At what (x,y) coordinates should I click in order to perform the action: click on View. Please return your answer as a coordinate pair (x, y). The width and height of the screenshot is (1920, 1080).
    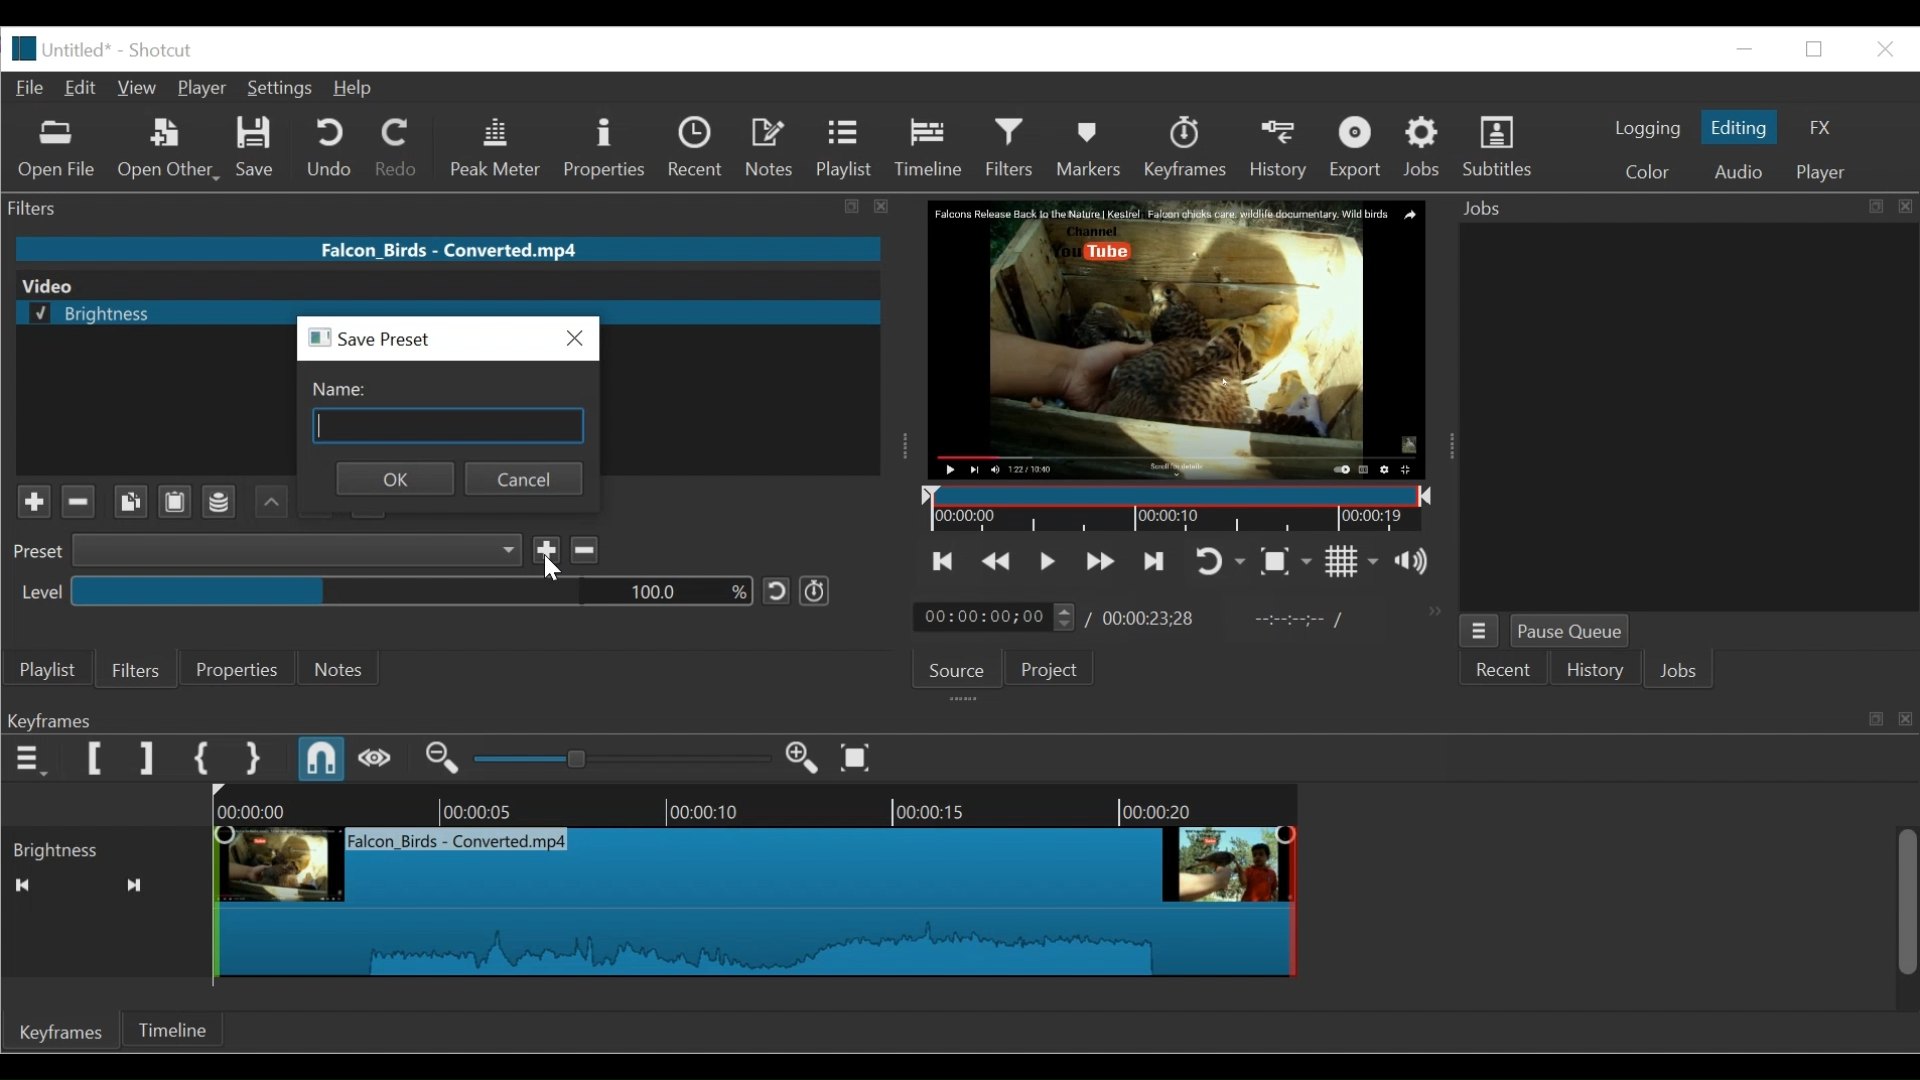
    Looking at the image, I should click on (136, 89).